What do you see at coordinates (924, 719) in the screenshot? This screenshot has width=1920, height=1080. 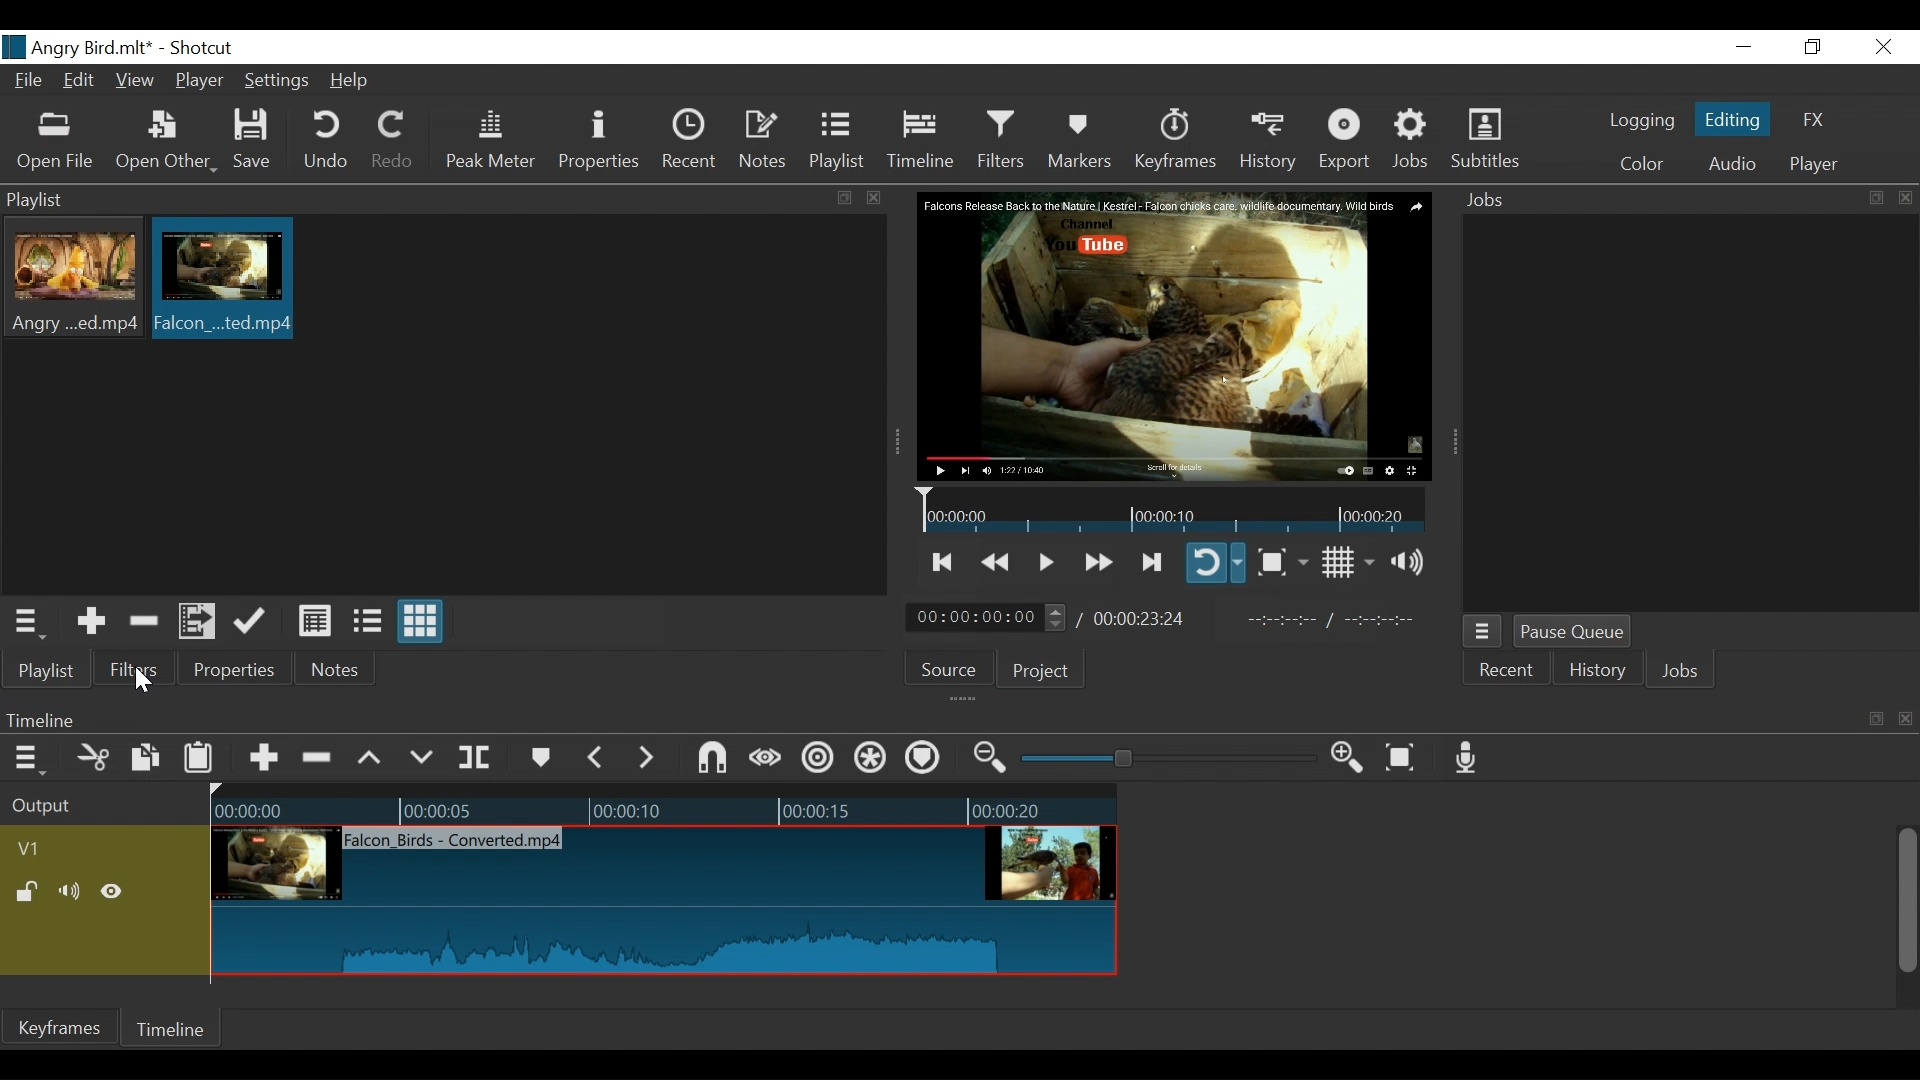 I see `Timeline` at bounding box center [924, 719].